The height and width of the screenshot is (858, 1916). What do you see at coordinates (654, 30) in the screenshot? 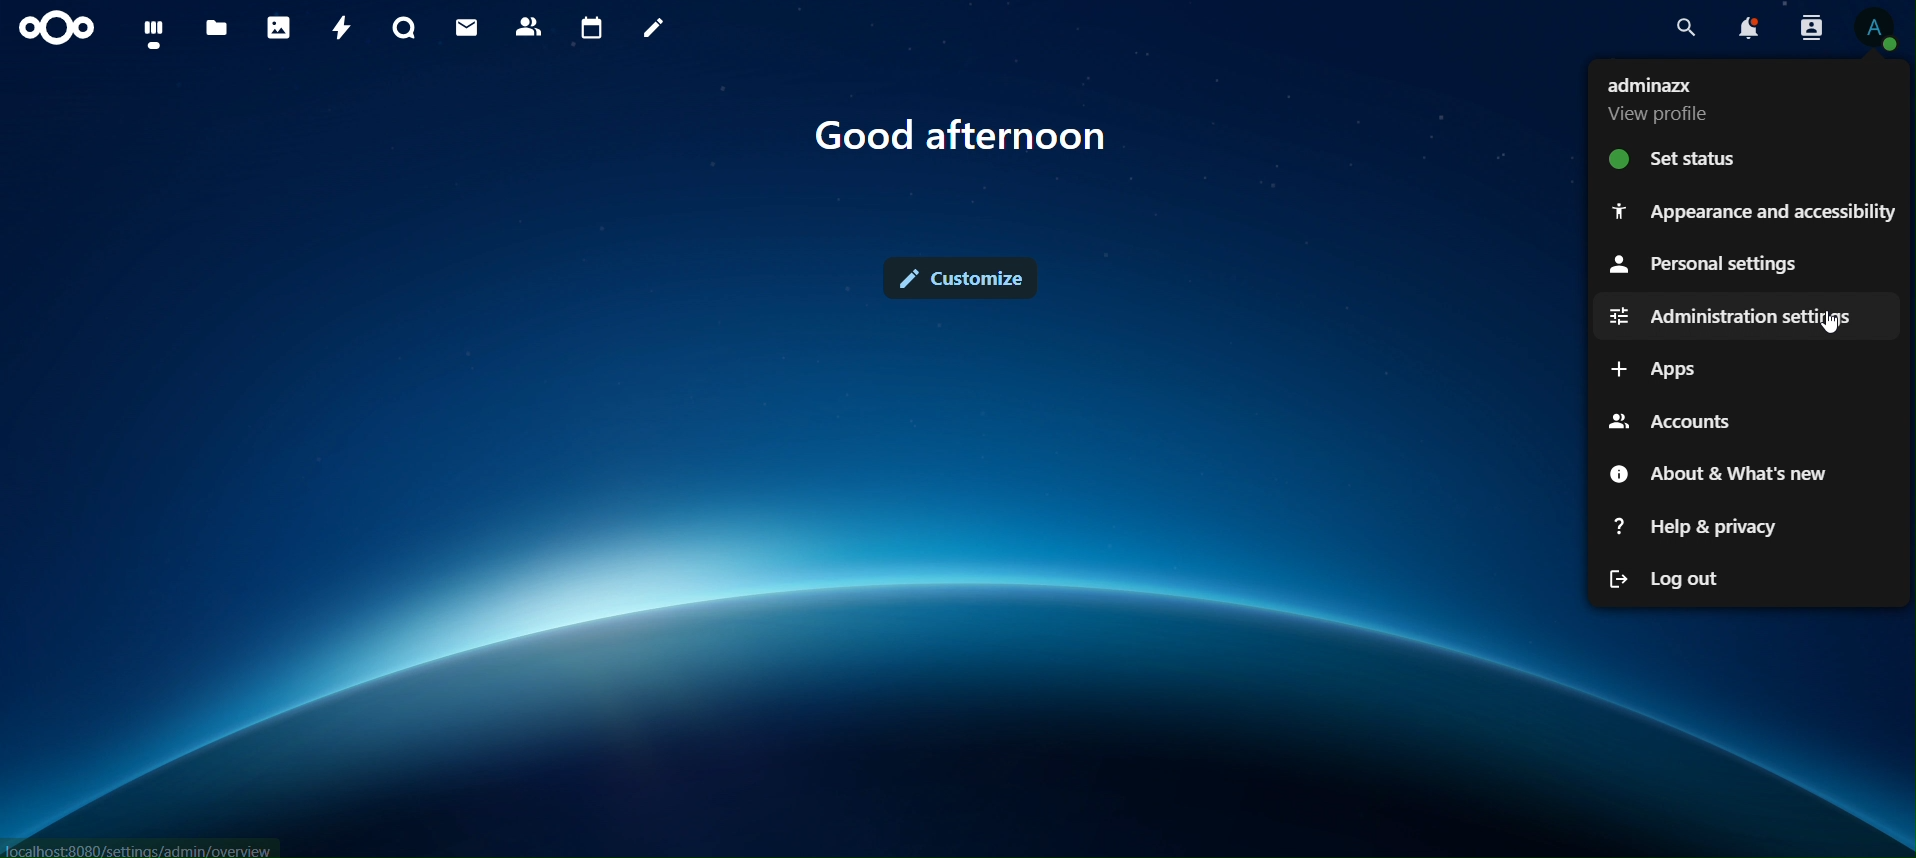
I see `notes` at bounding box center [654, 30].